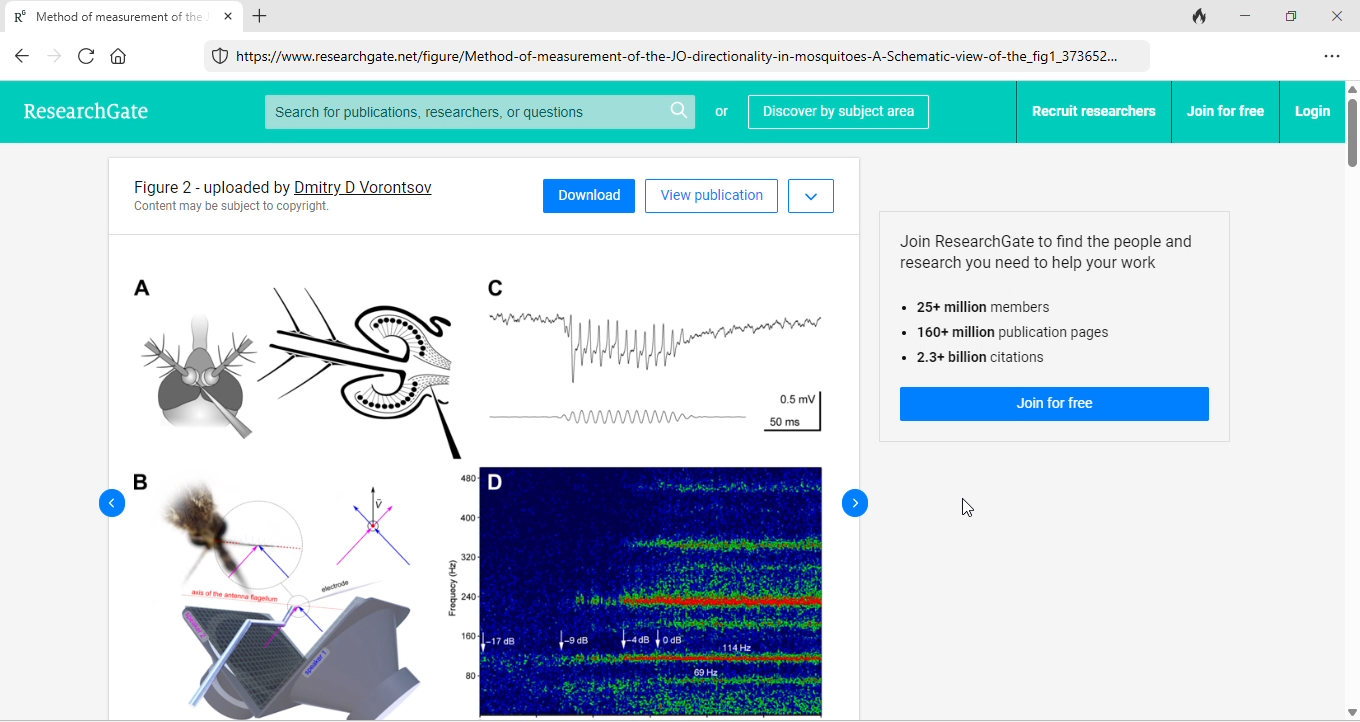 This screenshot has width=1360, height=722. What do you see at coordinates (260, 18) in the screenshot?
I see `add` at bounding box center [260, 18].